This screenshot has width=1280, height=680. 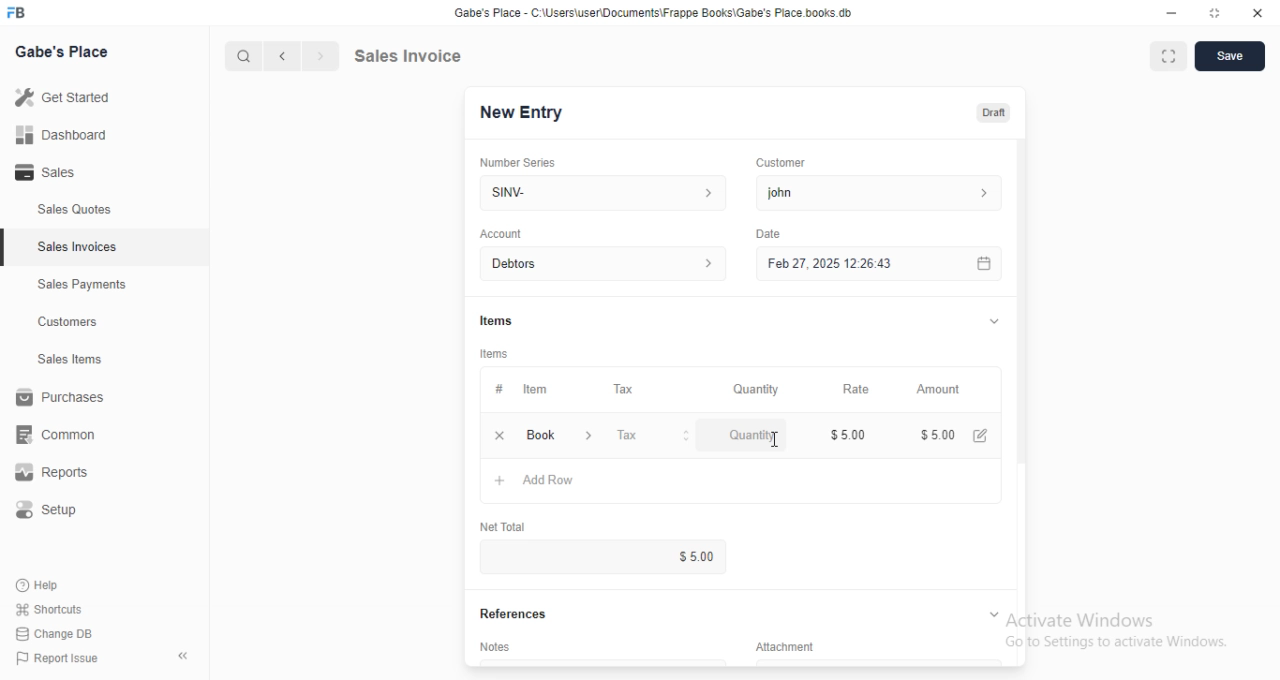 I want to click on Minimize, so click(x=1169, y=14).